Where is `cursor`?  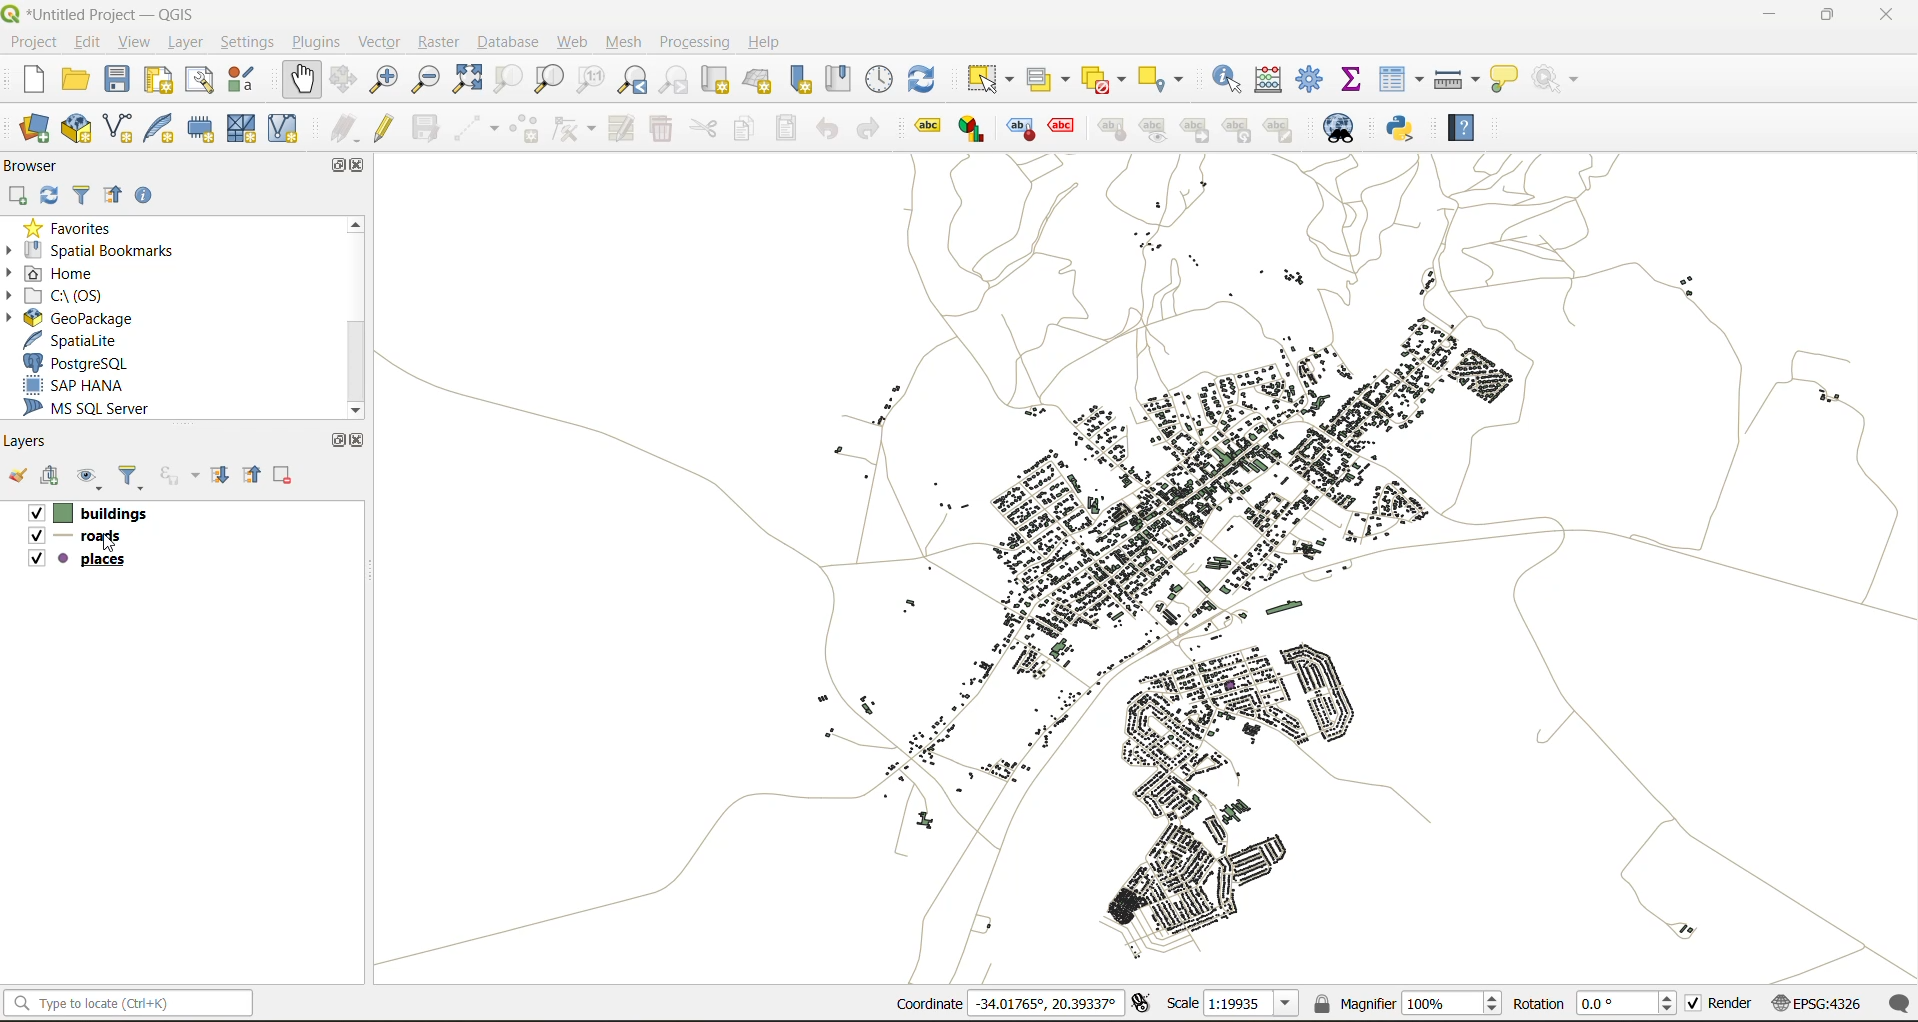
cursor is located at coordinates (109, 550).